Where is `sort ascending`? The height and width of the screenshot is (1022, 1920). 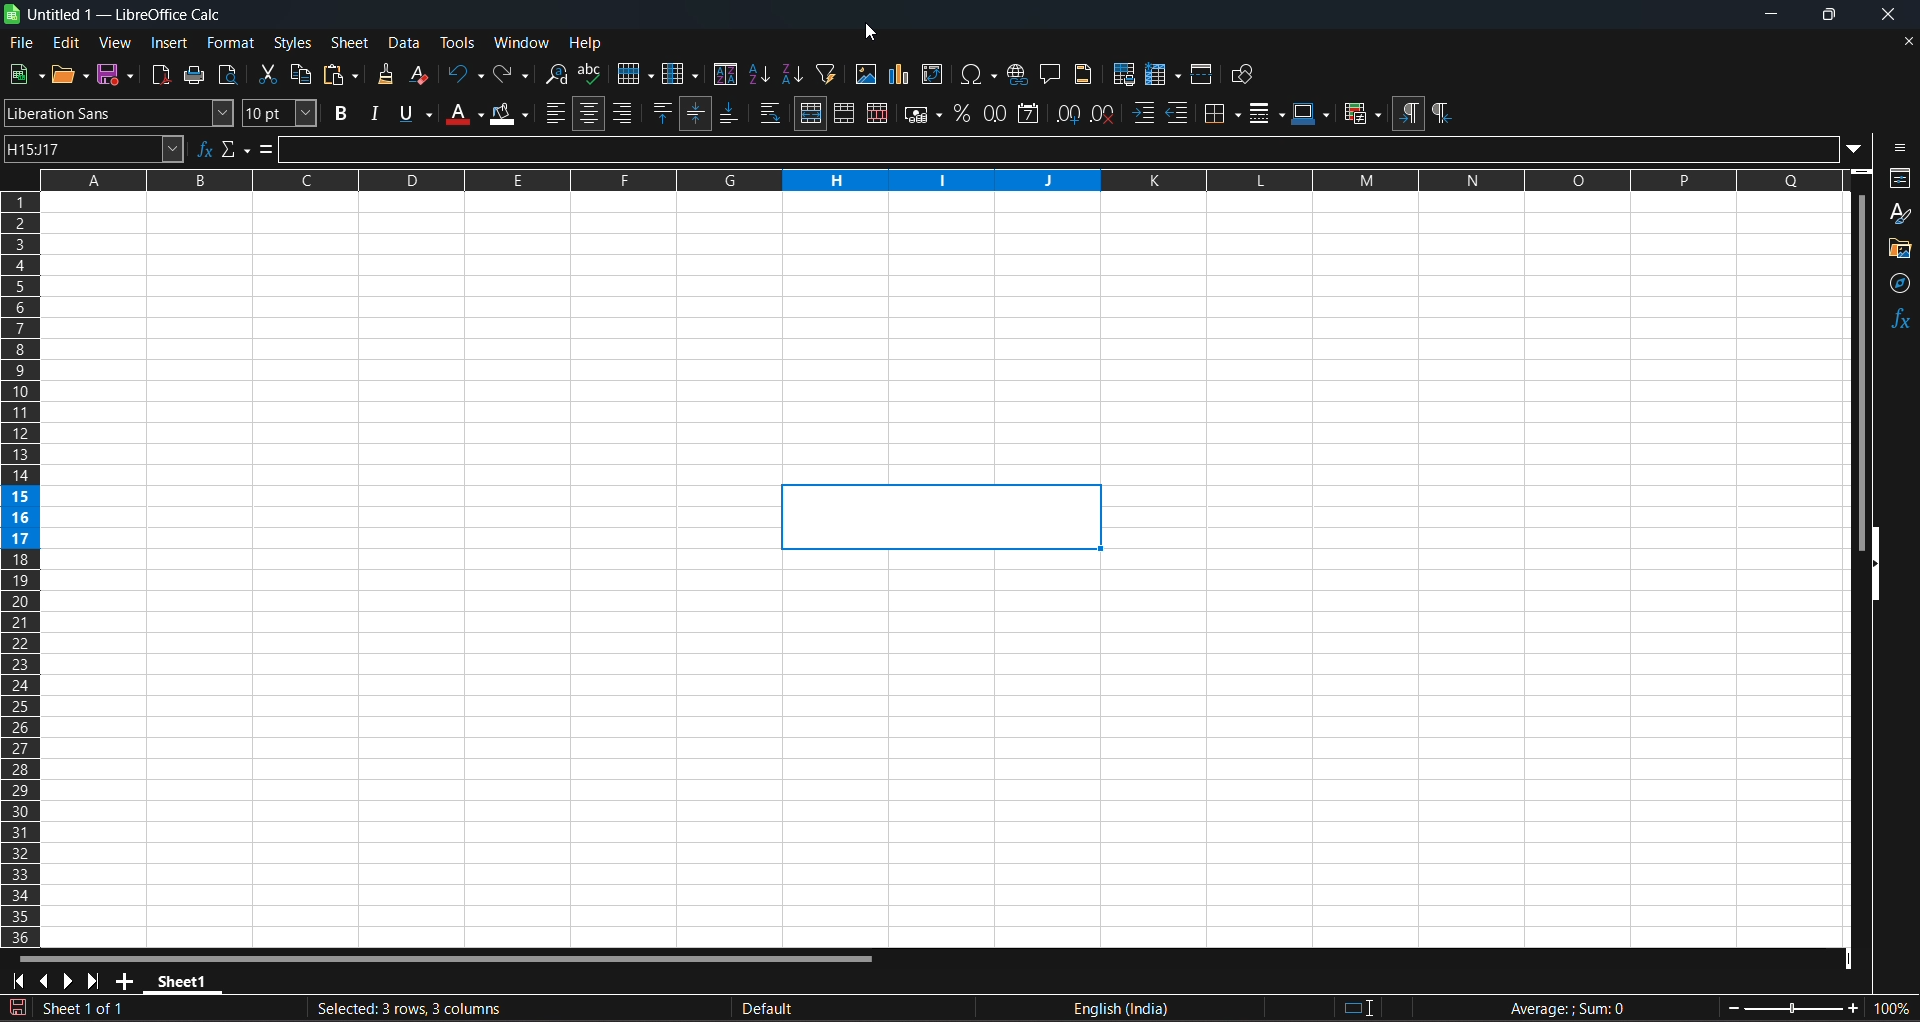
sort ascending is located at coordinates (762, 74).